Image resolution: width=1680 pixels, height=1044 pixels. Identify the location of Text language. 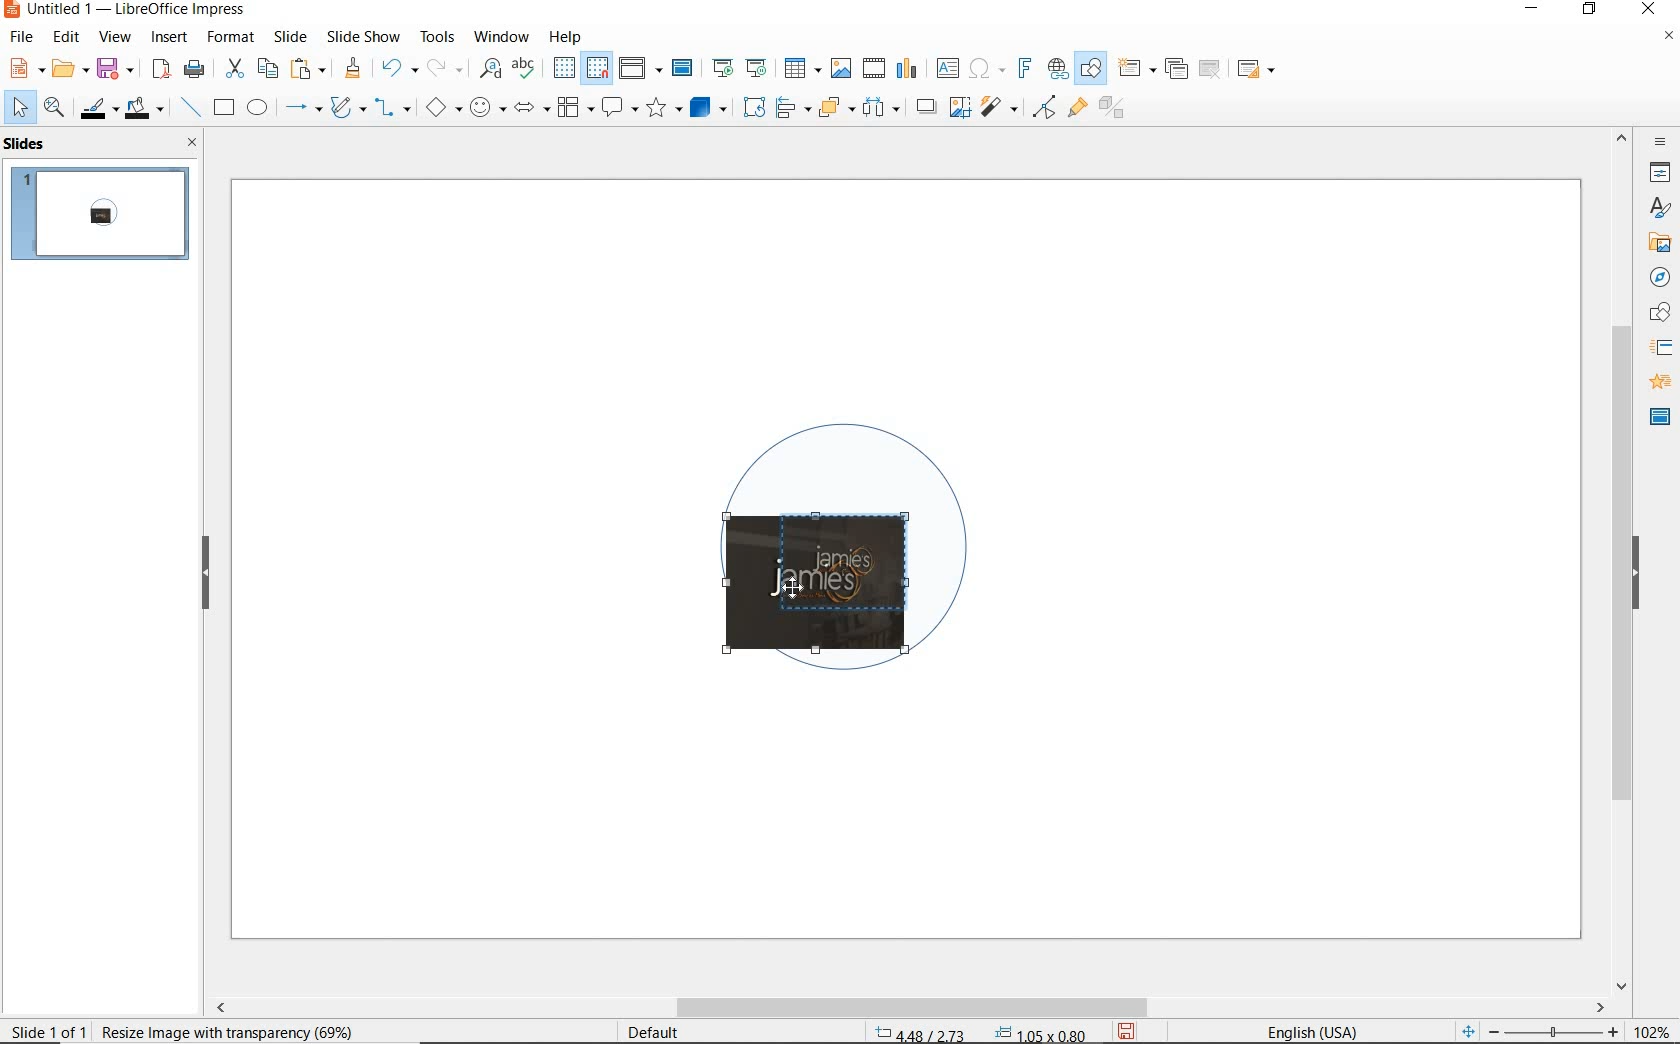
(1309, 1030).